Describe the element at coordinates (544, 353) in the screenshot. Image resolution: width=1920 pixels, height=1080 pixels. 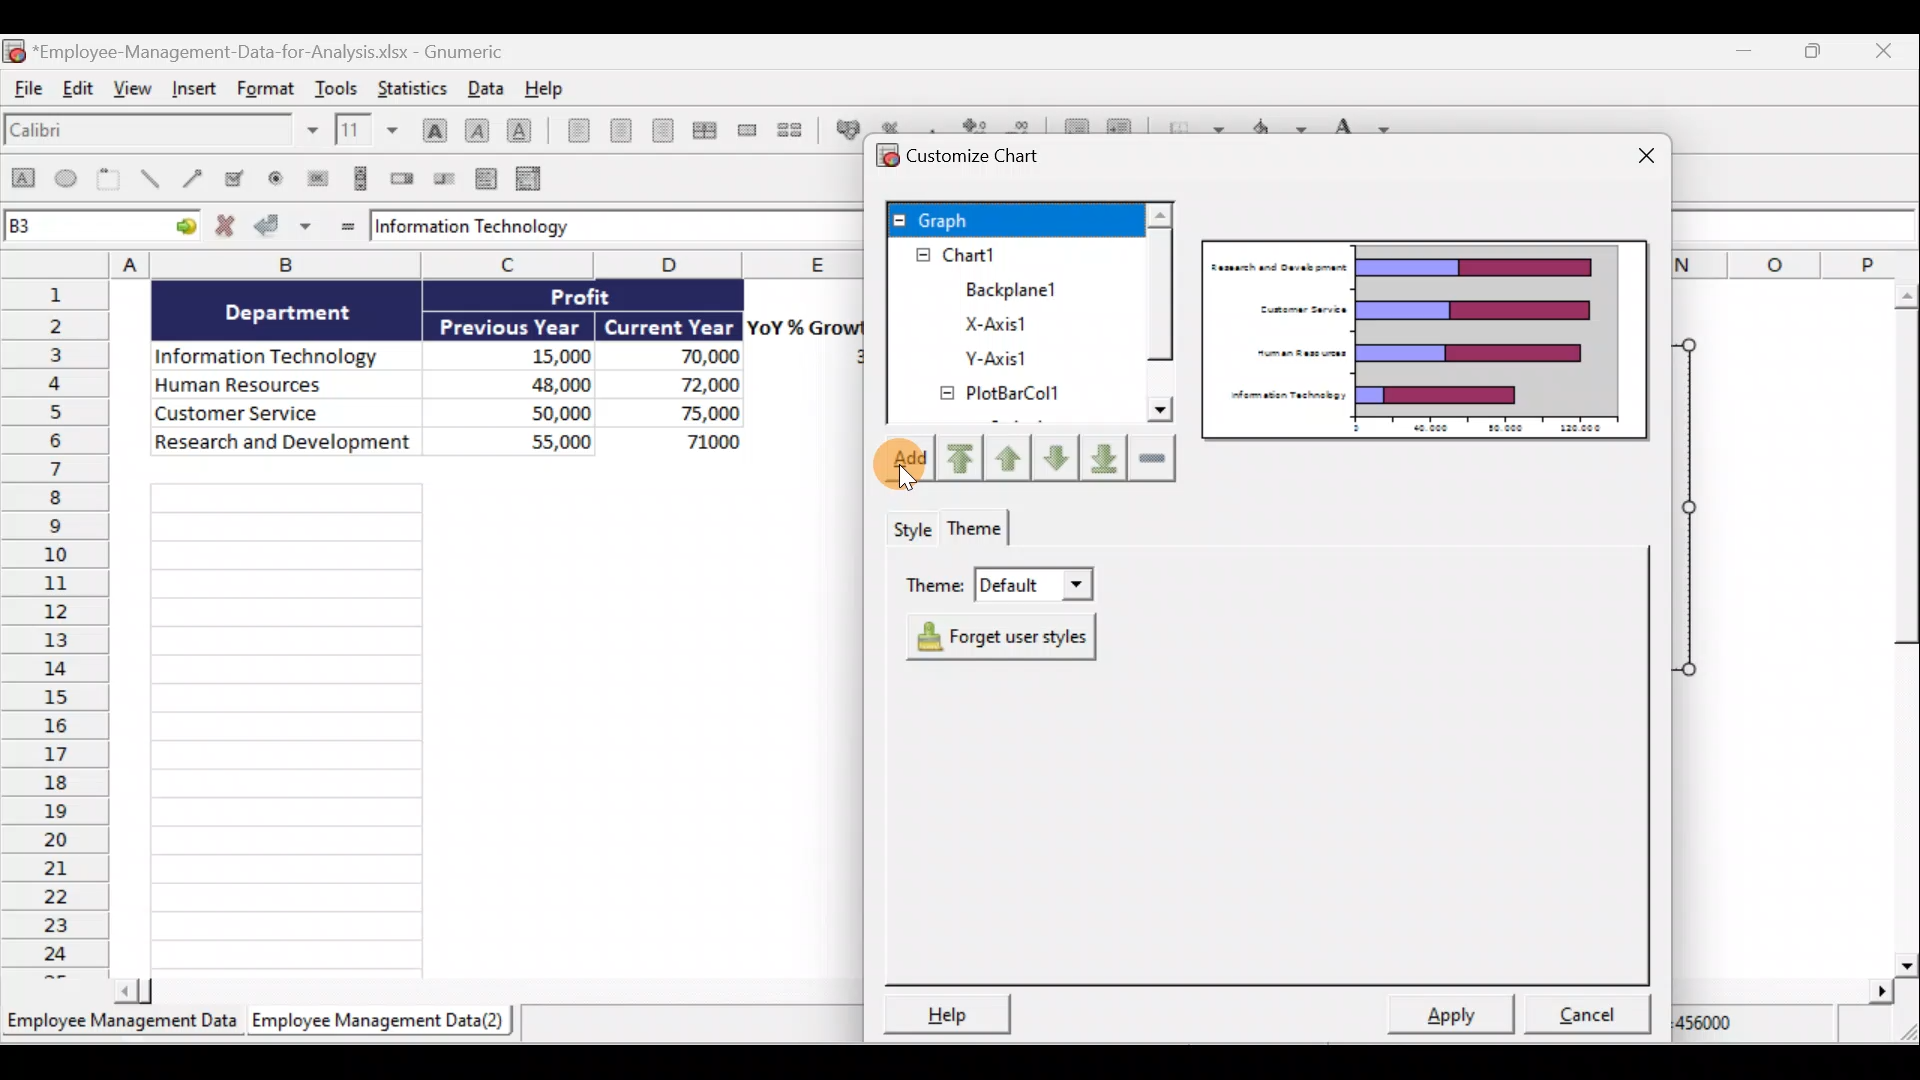
I see `15,000` at that location.